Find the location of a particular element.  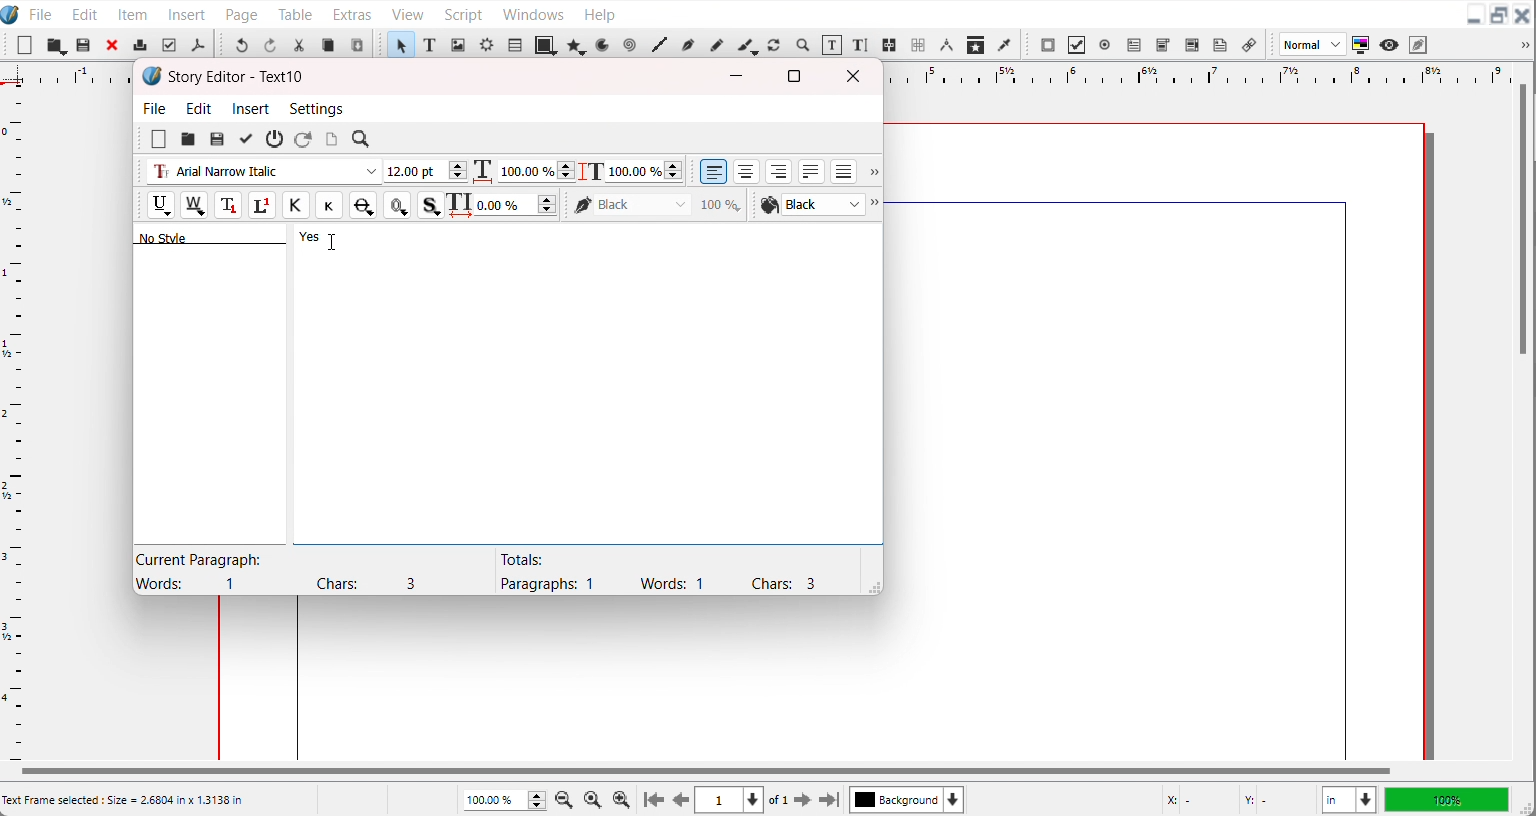

PDF Push button is located at coordinates (1048, 44).